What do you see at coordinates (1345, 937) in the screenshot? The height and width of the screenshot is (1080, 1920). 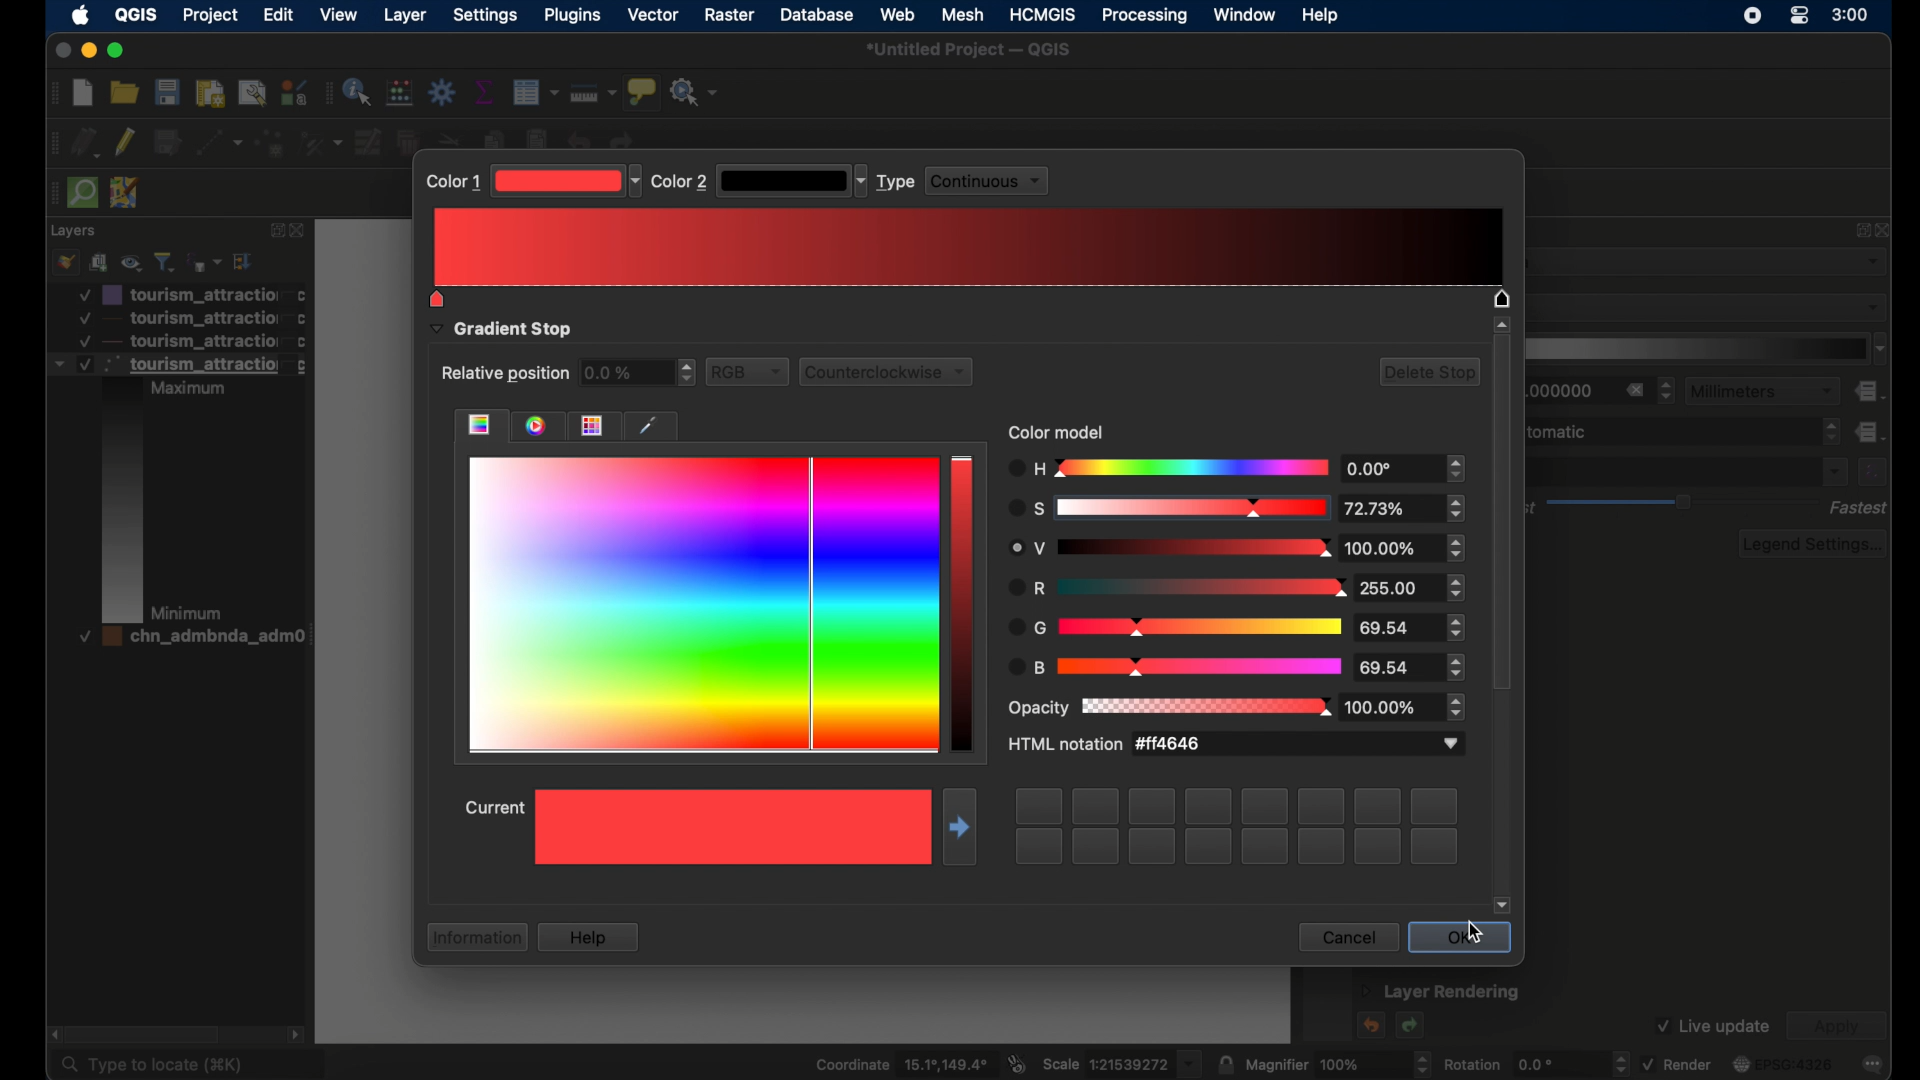 I see `cancel` at bounding box center [1345, 937].